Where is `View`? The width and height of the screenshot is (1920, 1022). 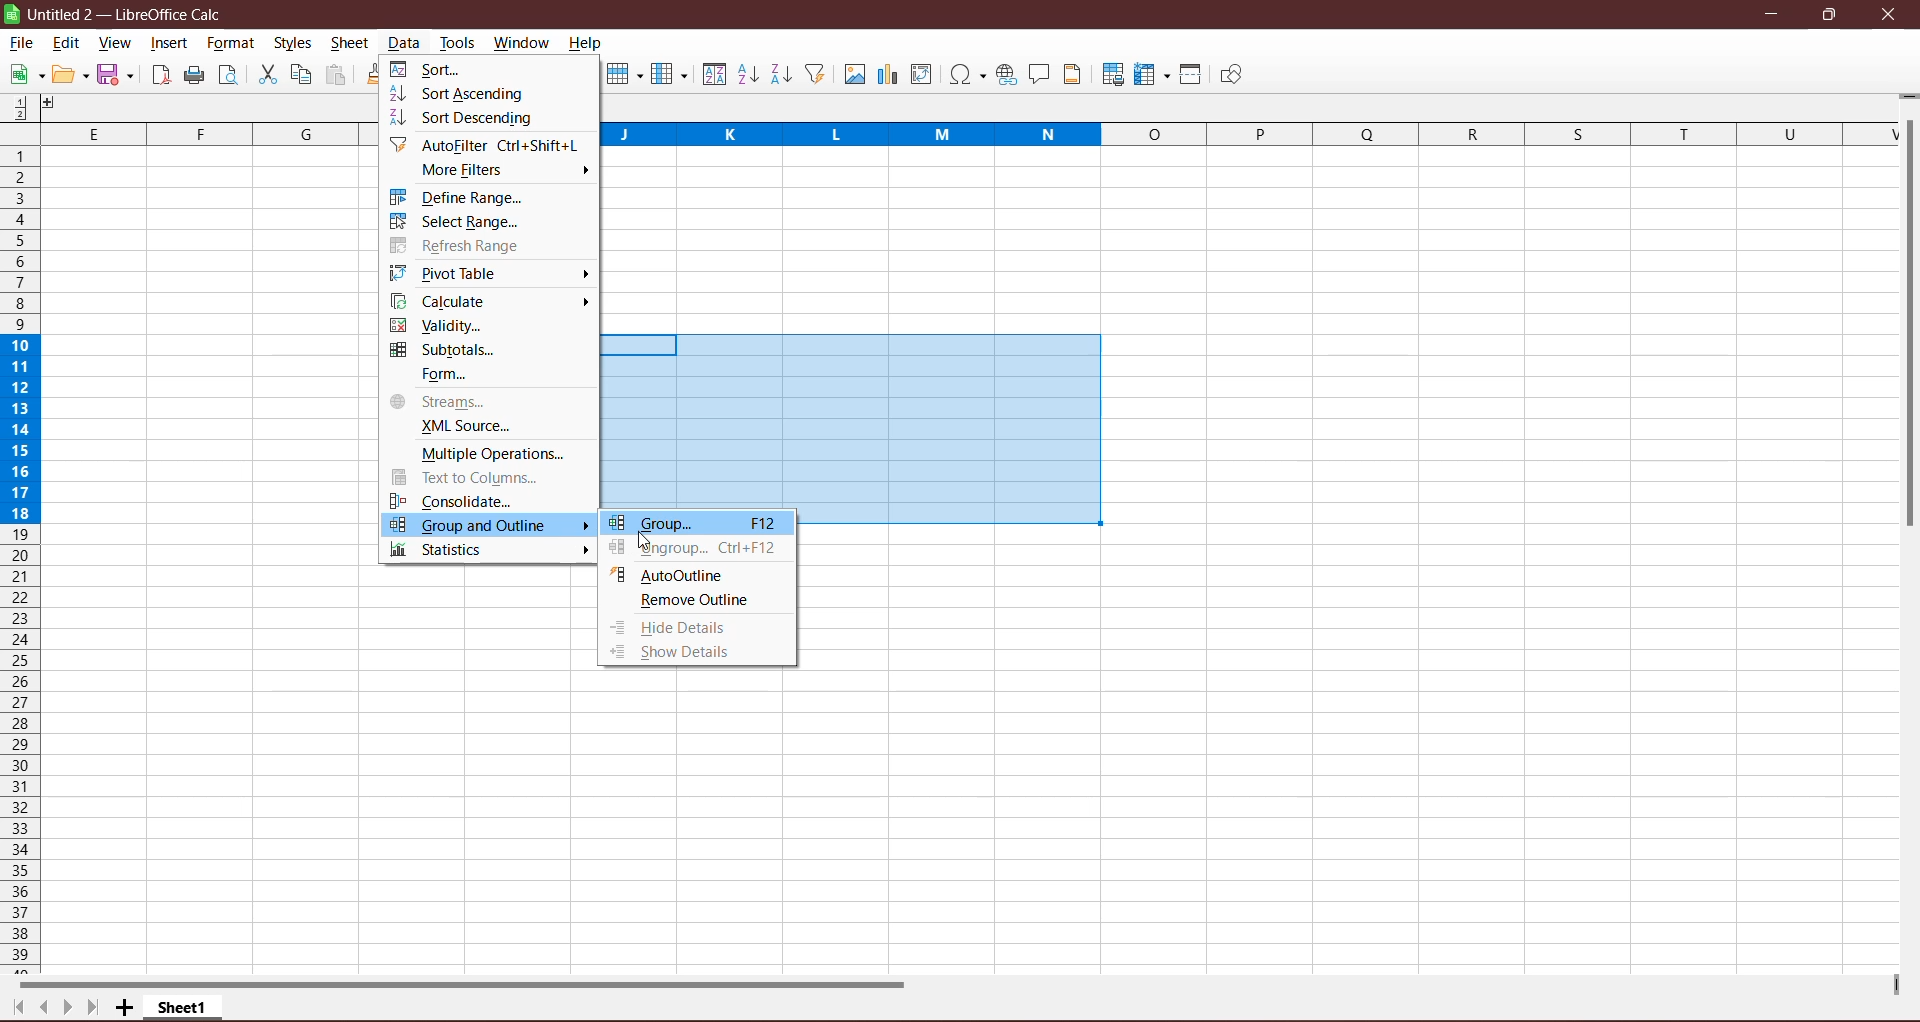 View is located at coordinates (113, 44).